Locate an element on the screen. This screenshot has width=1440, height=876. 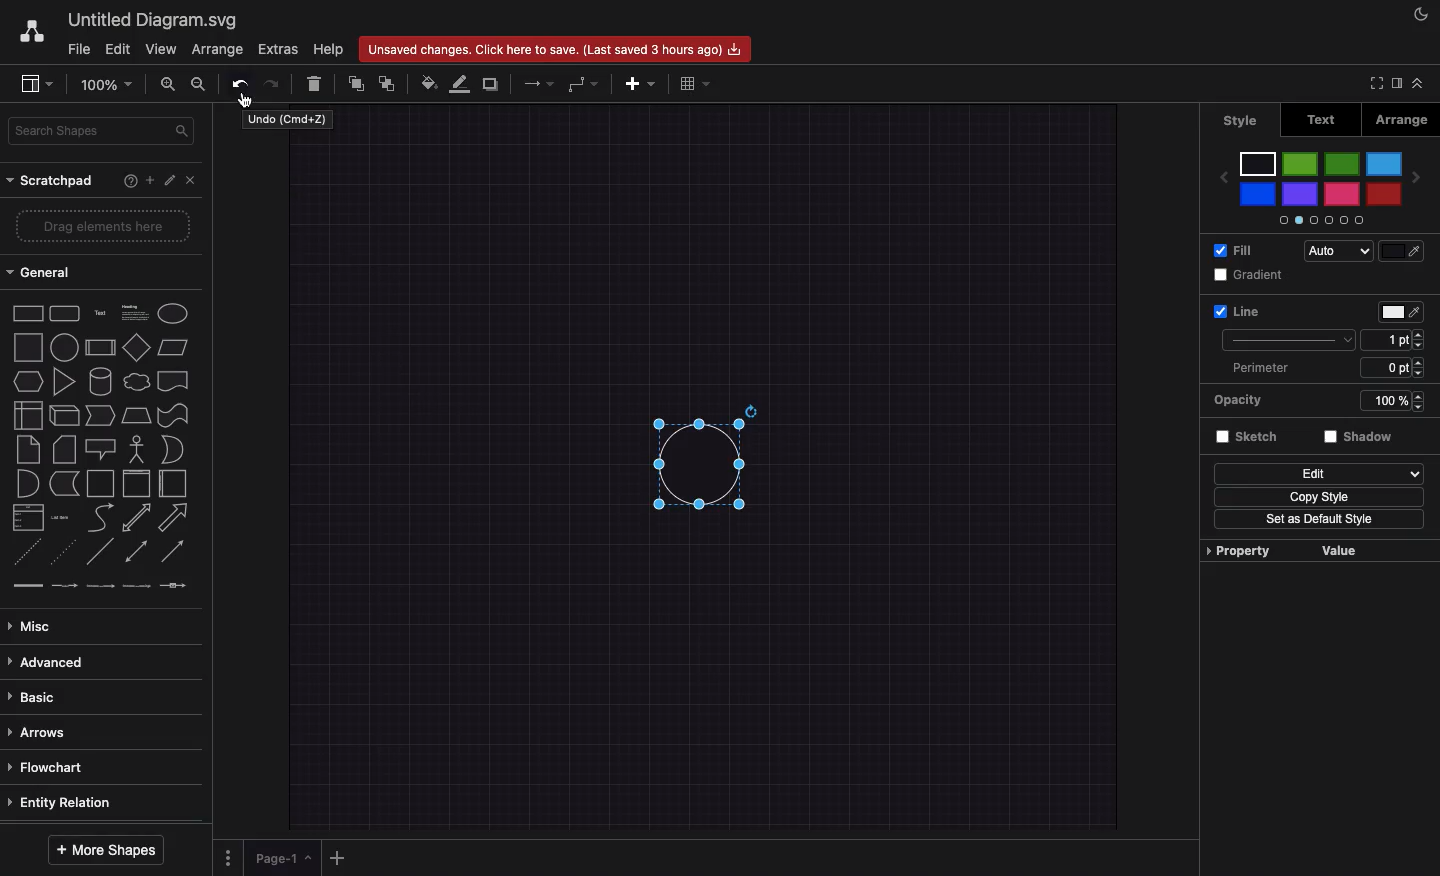
Line color is located at coordinates (462, 82).